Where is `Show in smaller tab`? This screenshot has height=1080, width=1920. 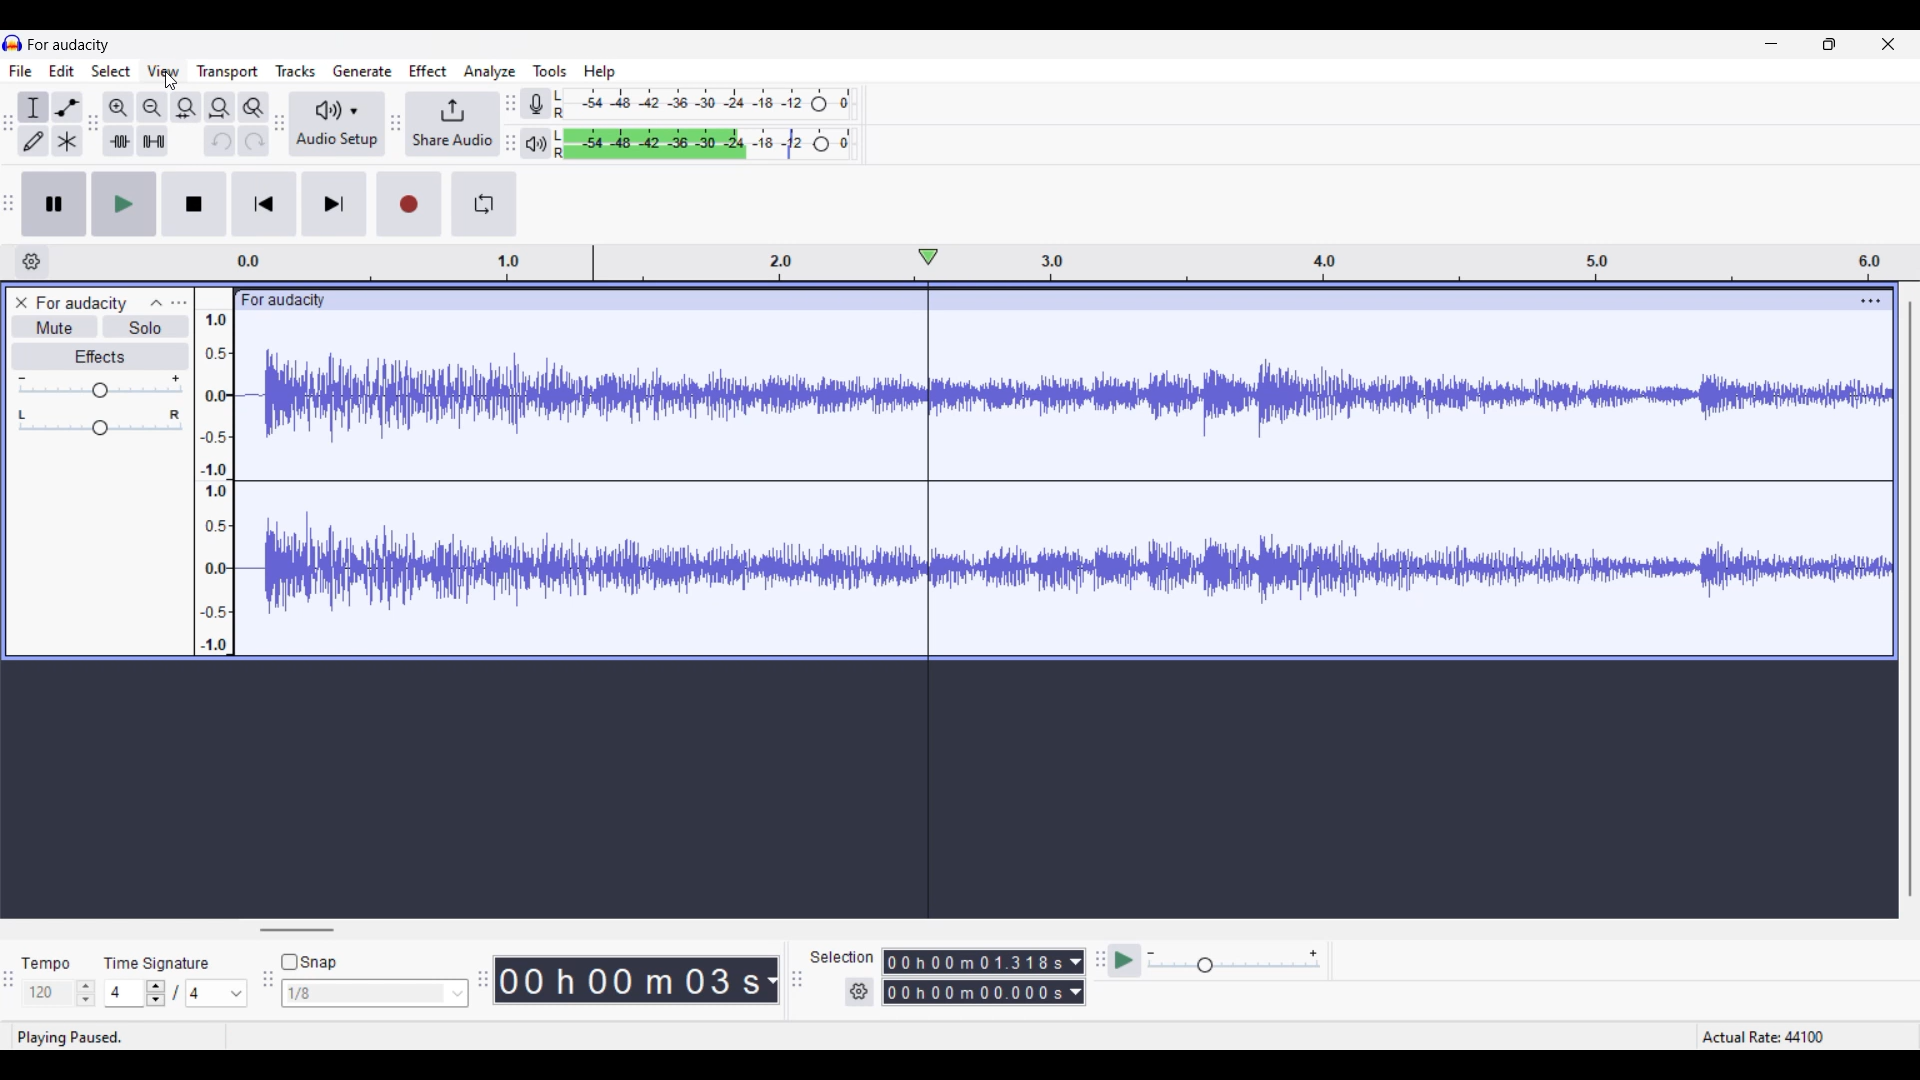
Show in smaller tab is located at coordinates (1829, 44).